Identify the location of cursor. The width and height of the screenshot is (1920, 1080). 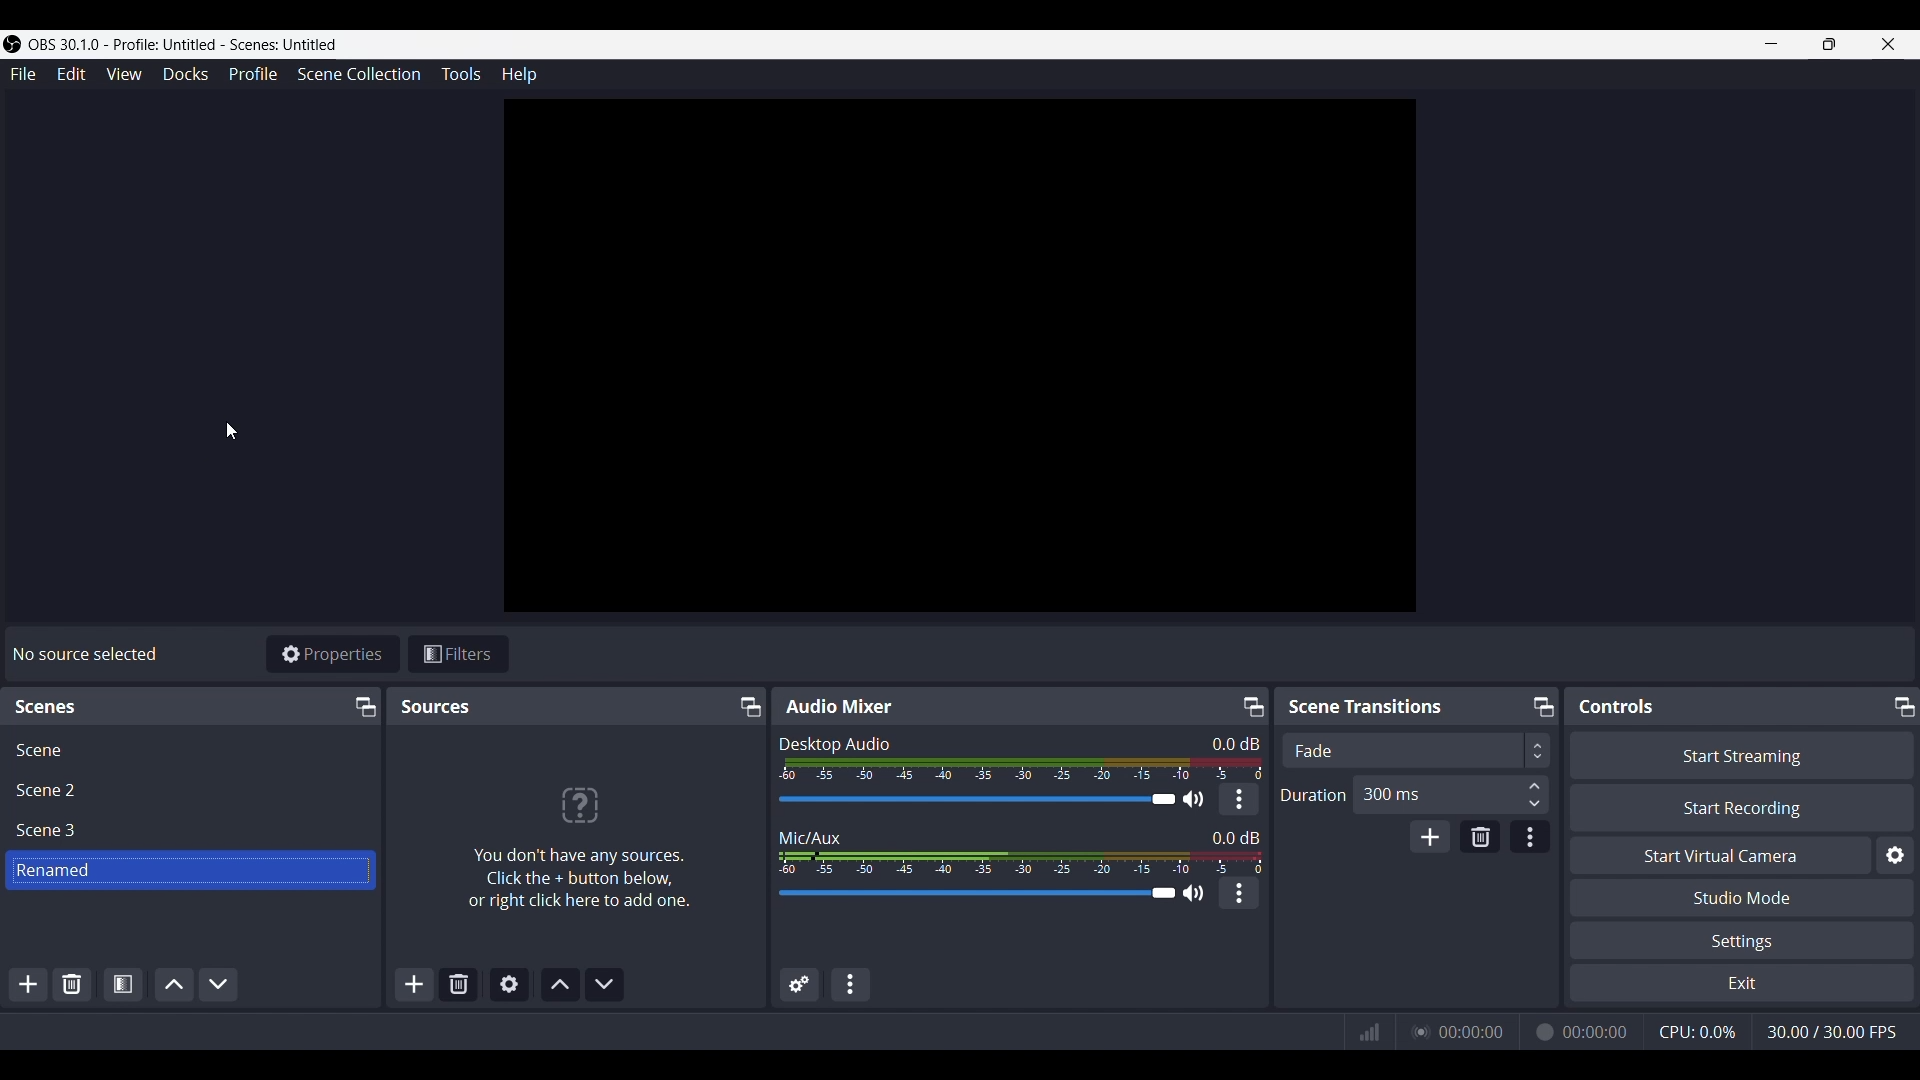
(234, 429).